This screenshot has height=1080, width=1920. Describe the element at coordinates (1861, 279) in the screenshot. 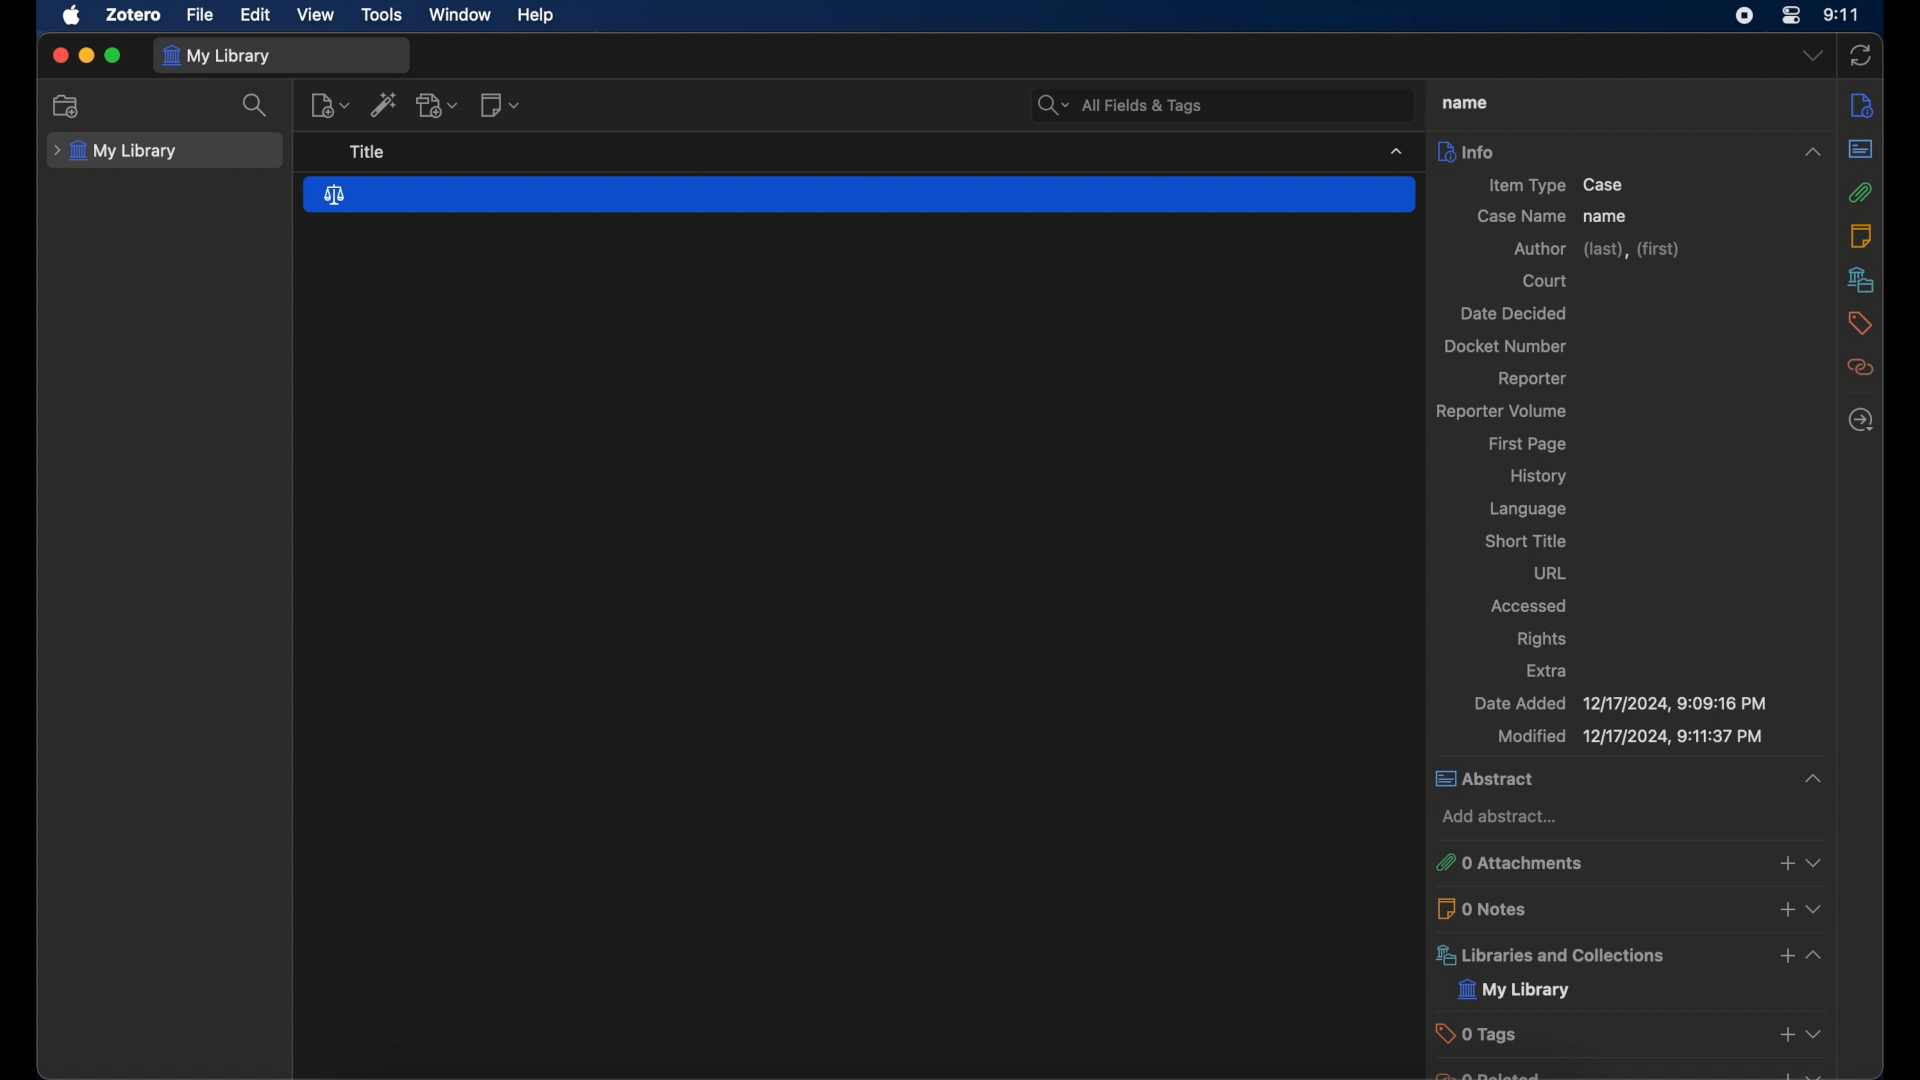

I see `libraries` at that location.